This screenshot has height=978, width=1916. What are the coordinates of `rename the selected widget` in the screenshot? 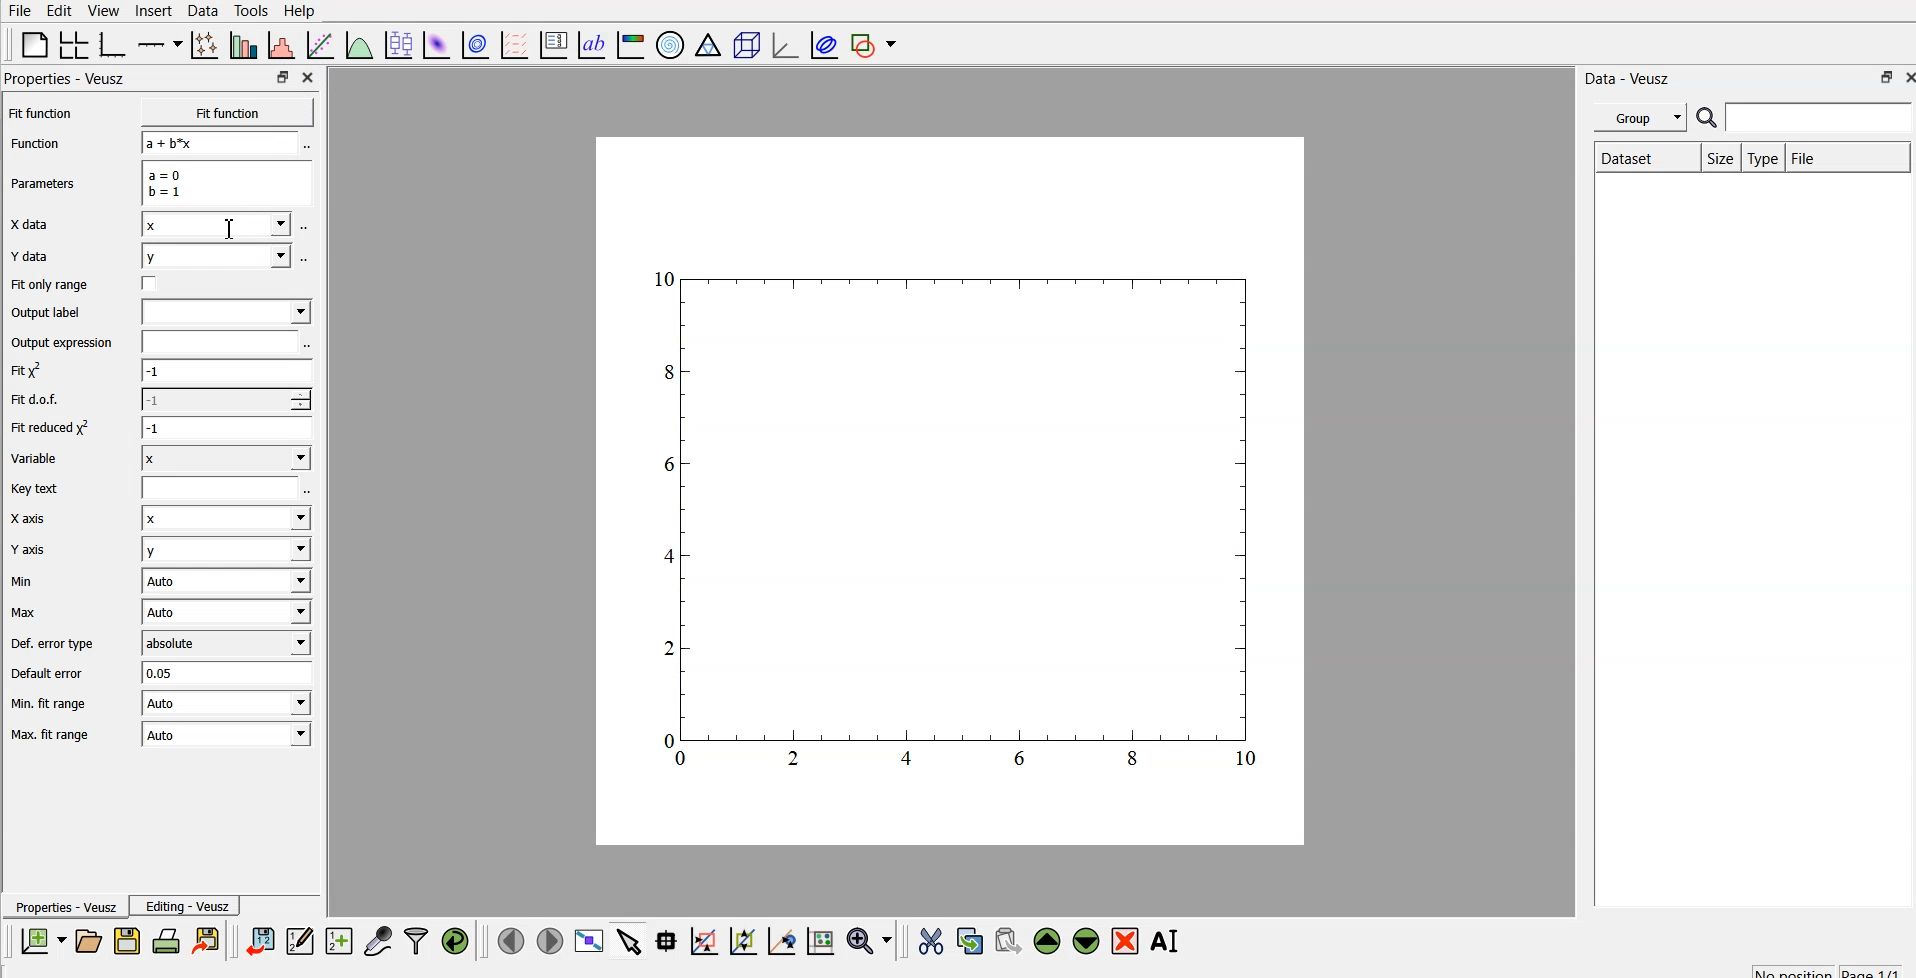 It's located at (1170, 940).